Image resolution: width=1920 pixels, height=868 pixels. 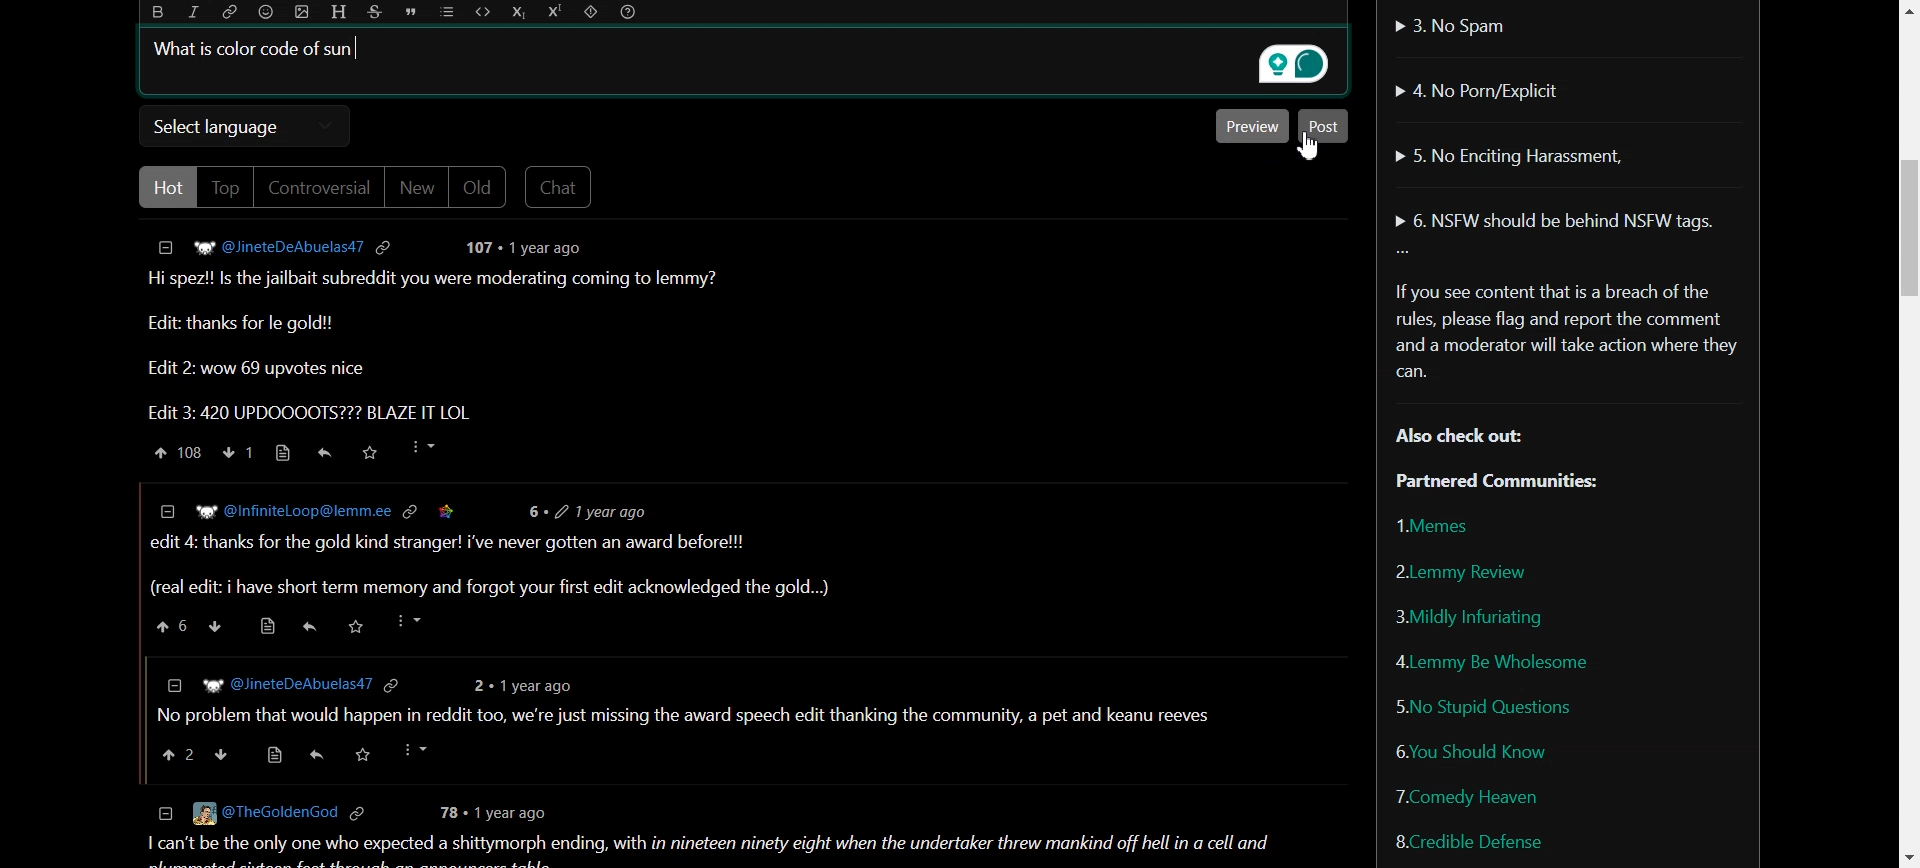 I want to click on 2 + 1year ago, so click(x=528, y=686).